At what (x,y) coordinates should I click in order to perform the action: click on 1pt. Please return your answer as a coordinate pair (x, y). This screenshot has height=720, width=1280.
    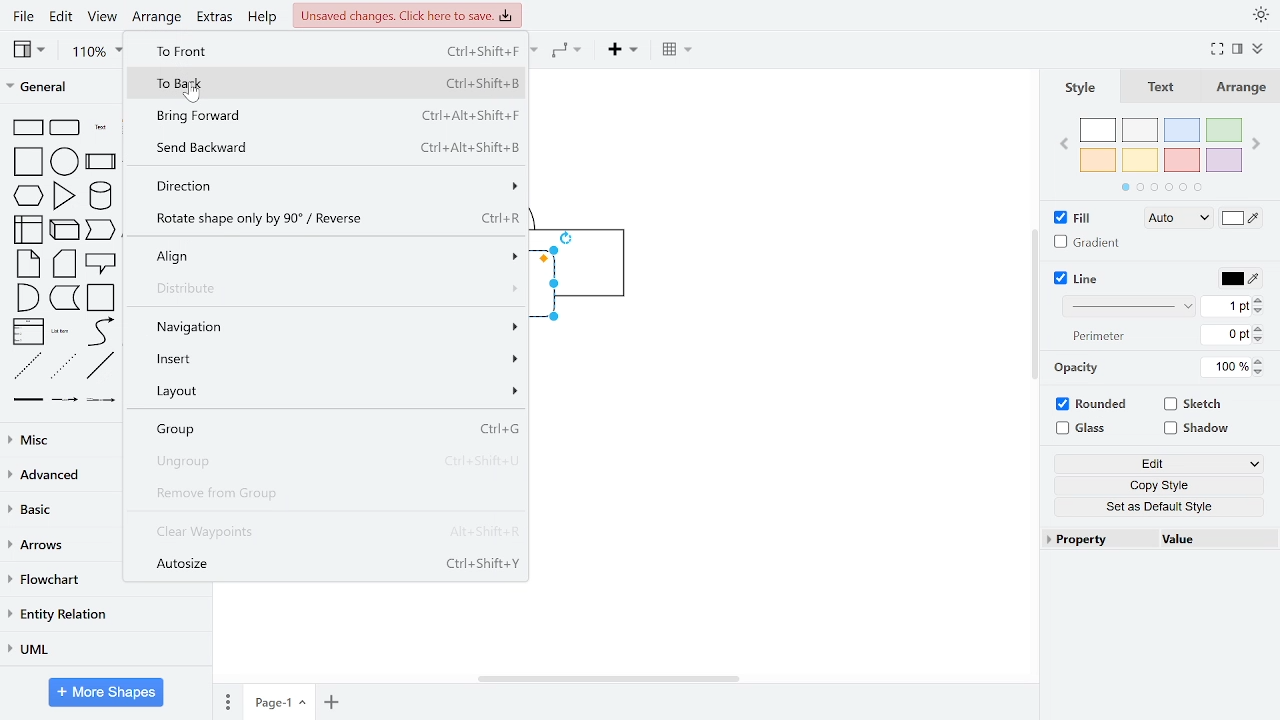
    Looking at the image, I should click on (1226, 306).